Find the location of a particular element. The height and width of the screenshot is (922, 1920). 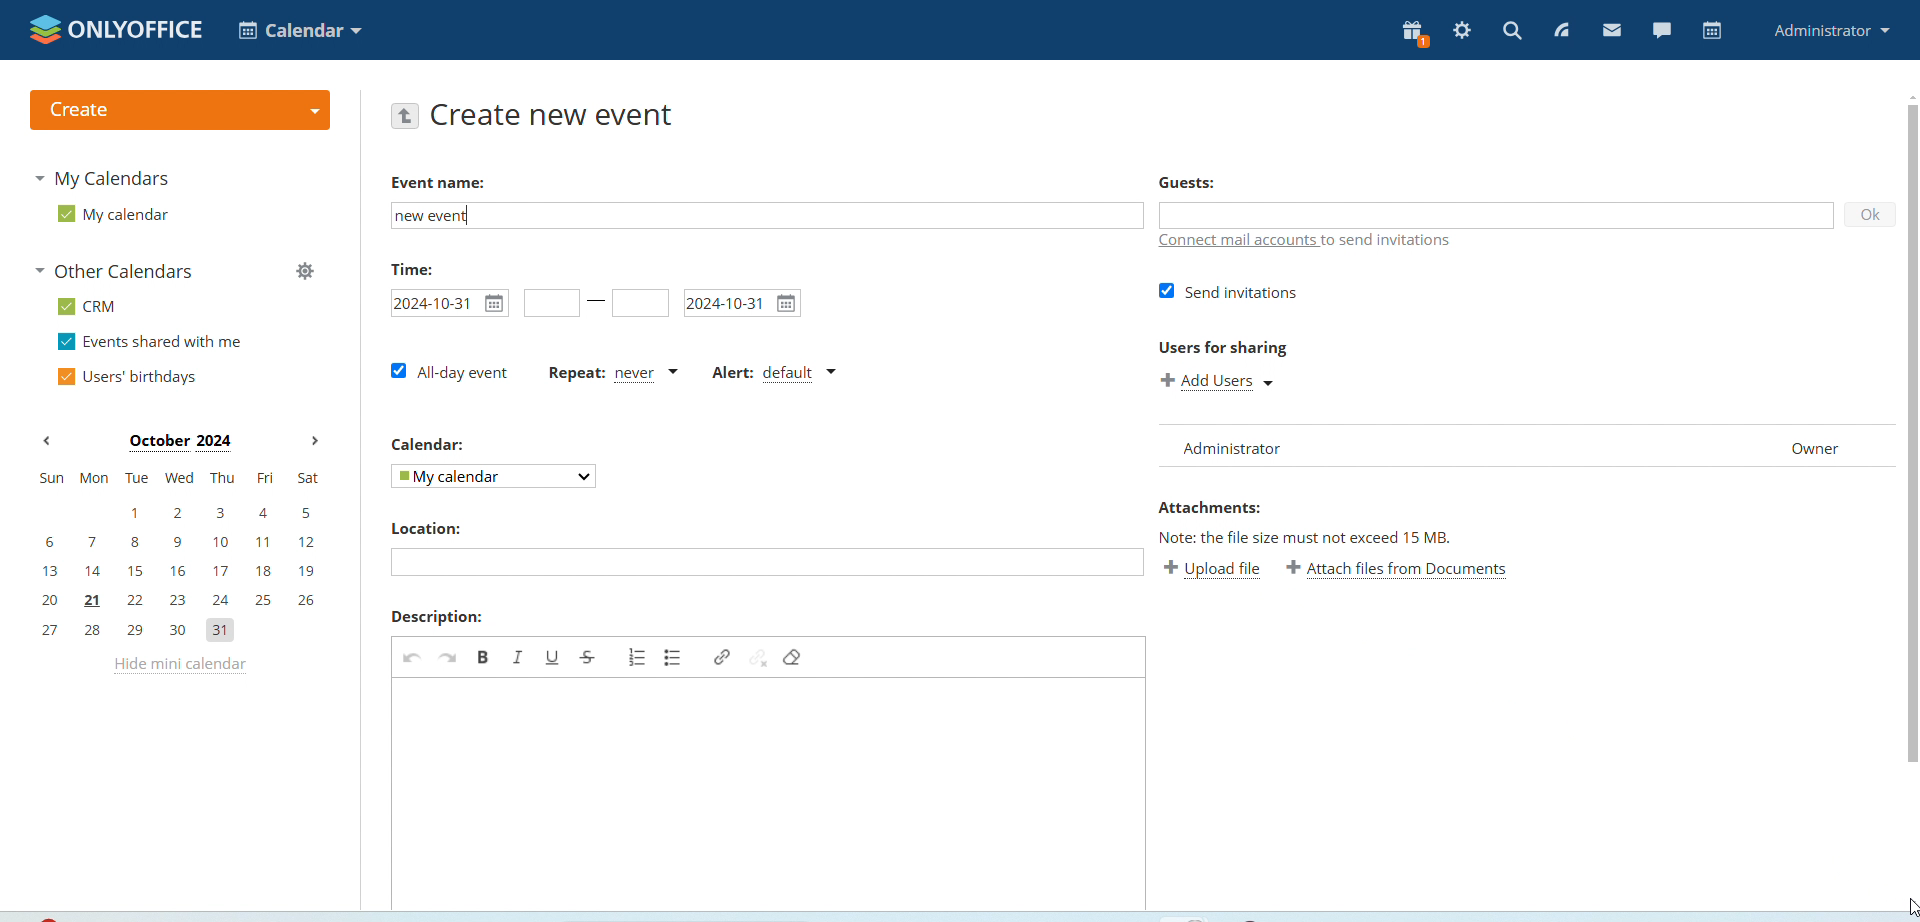

edit location is located at coordinates (767, 564).